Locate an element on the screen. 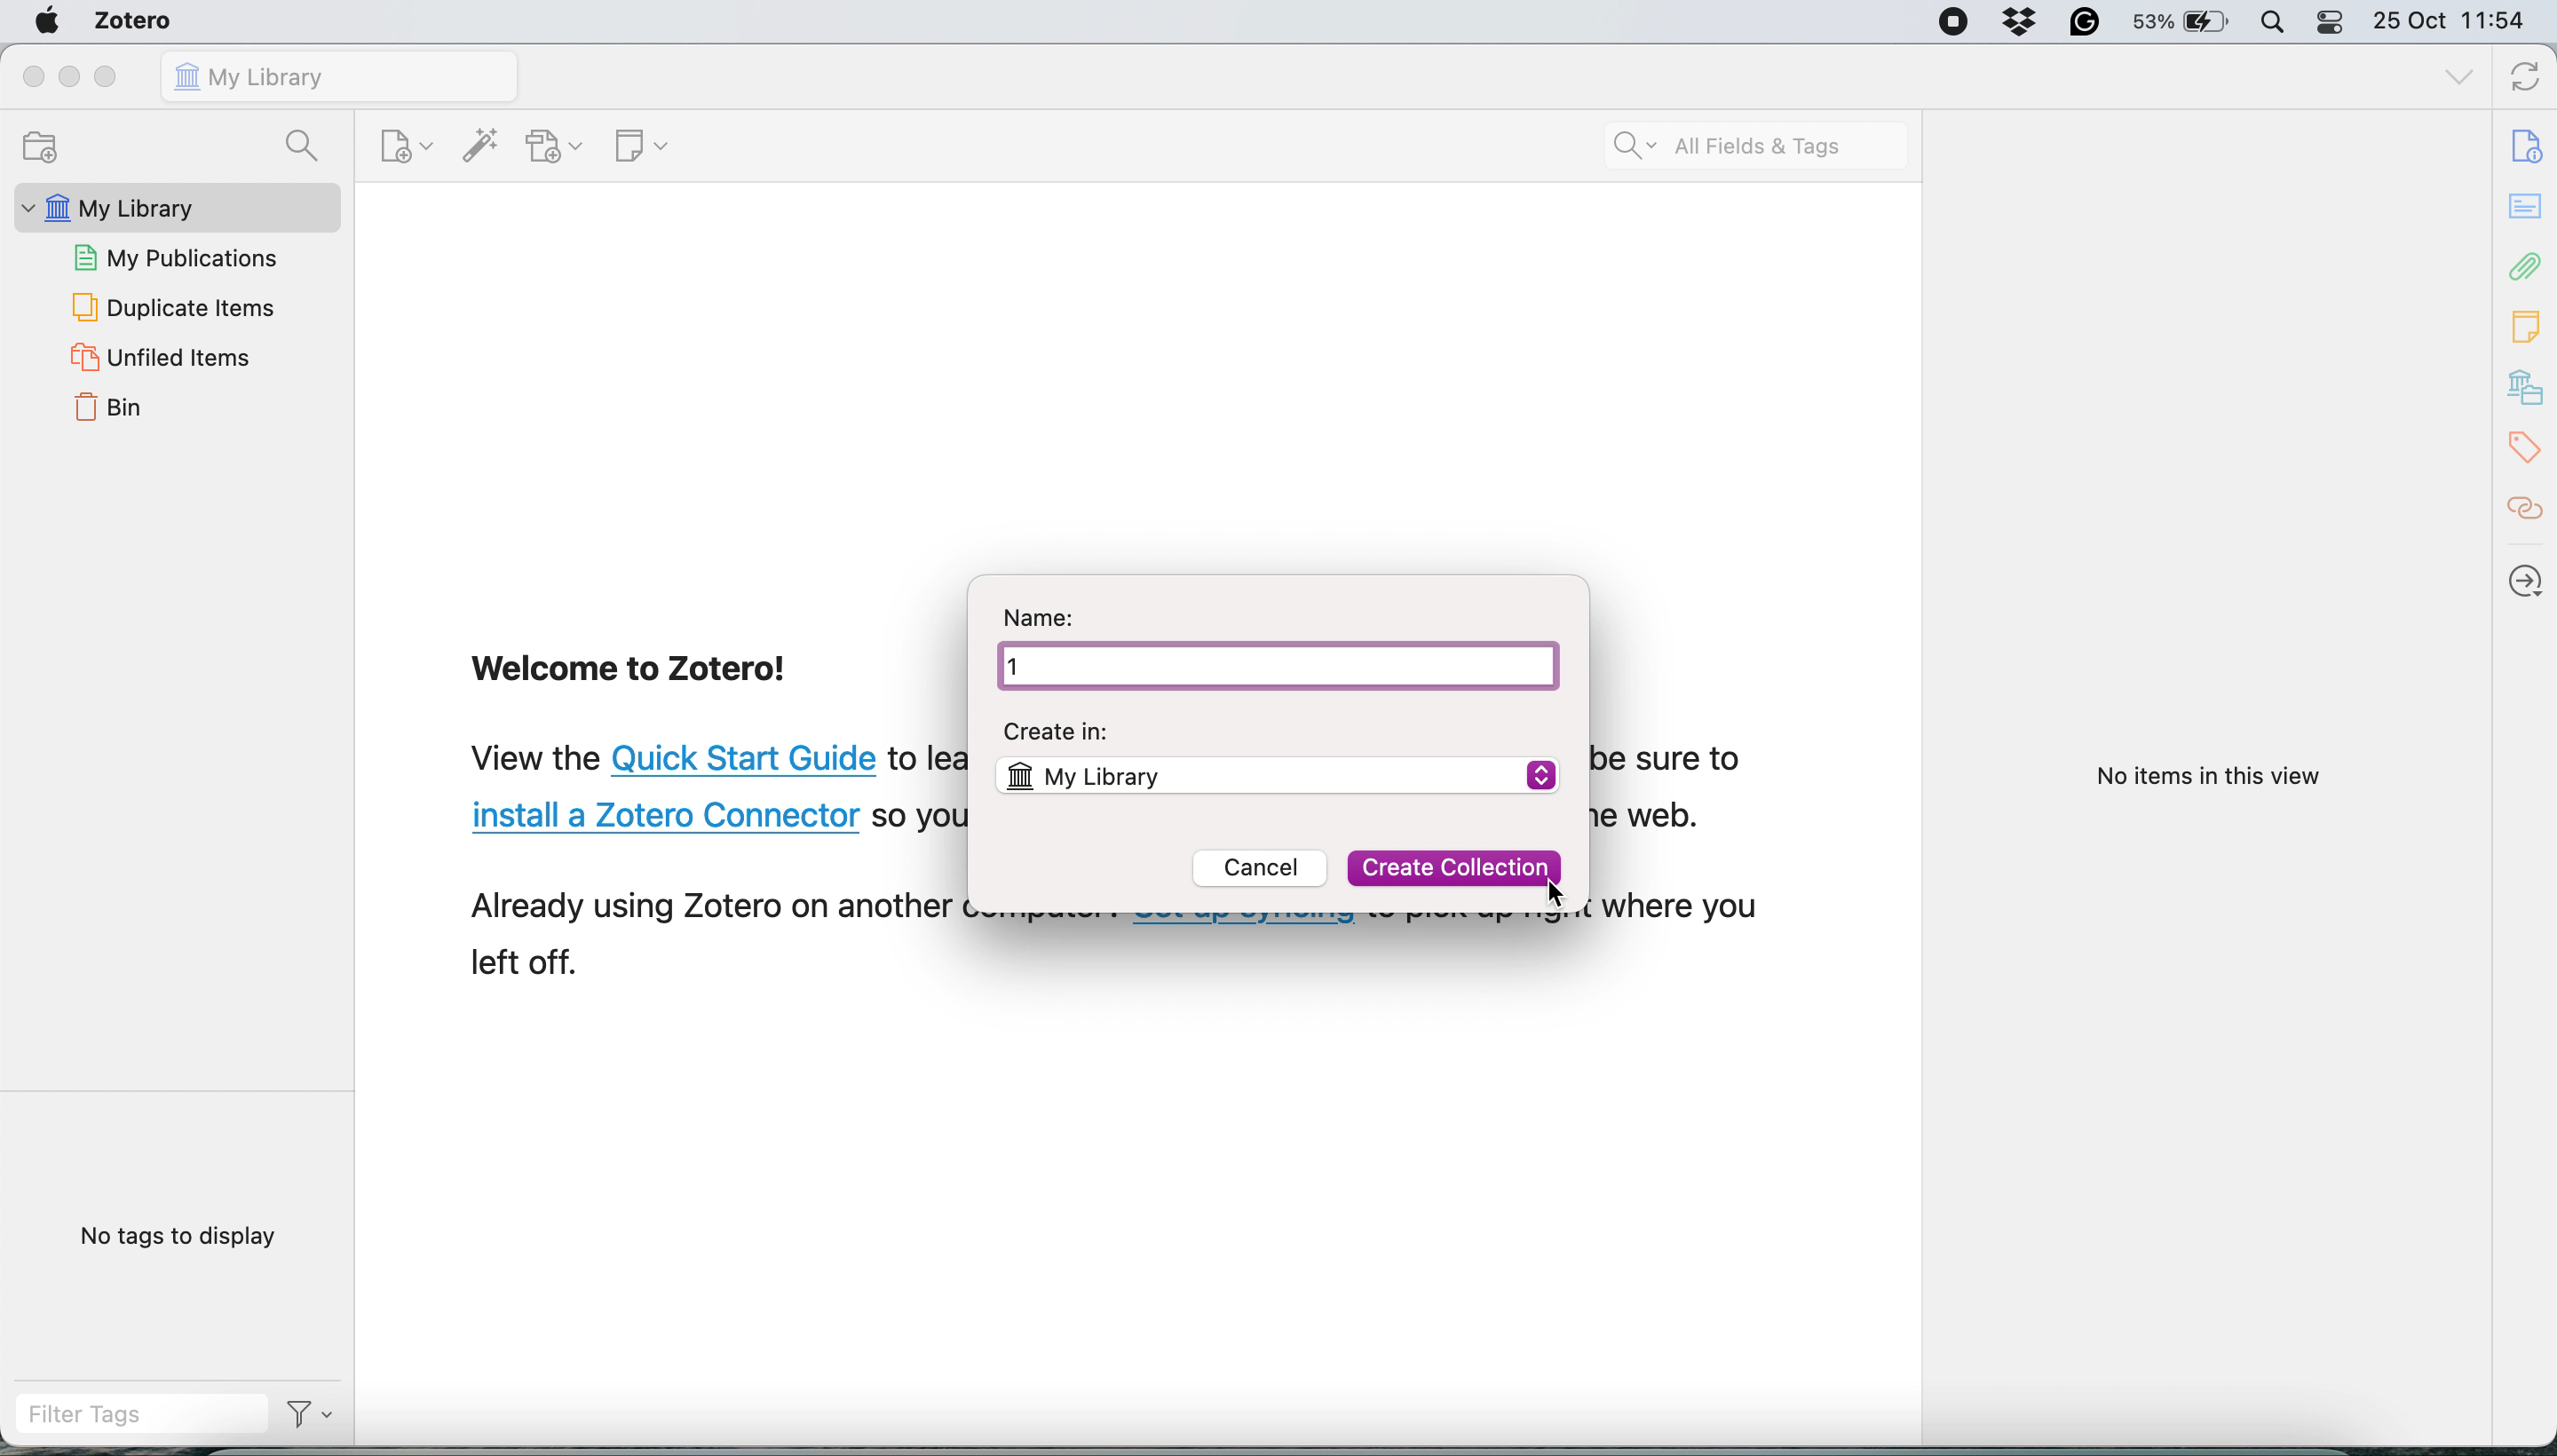  bin is located at coordinates (108, 413).